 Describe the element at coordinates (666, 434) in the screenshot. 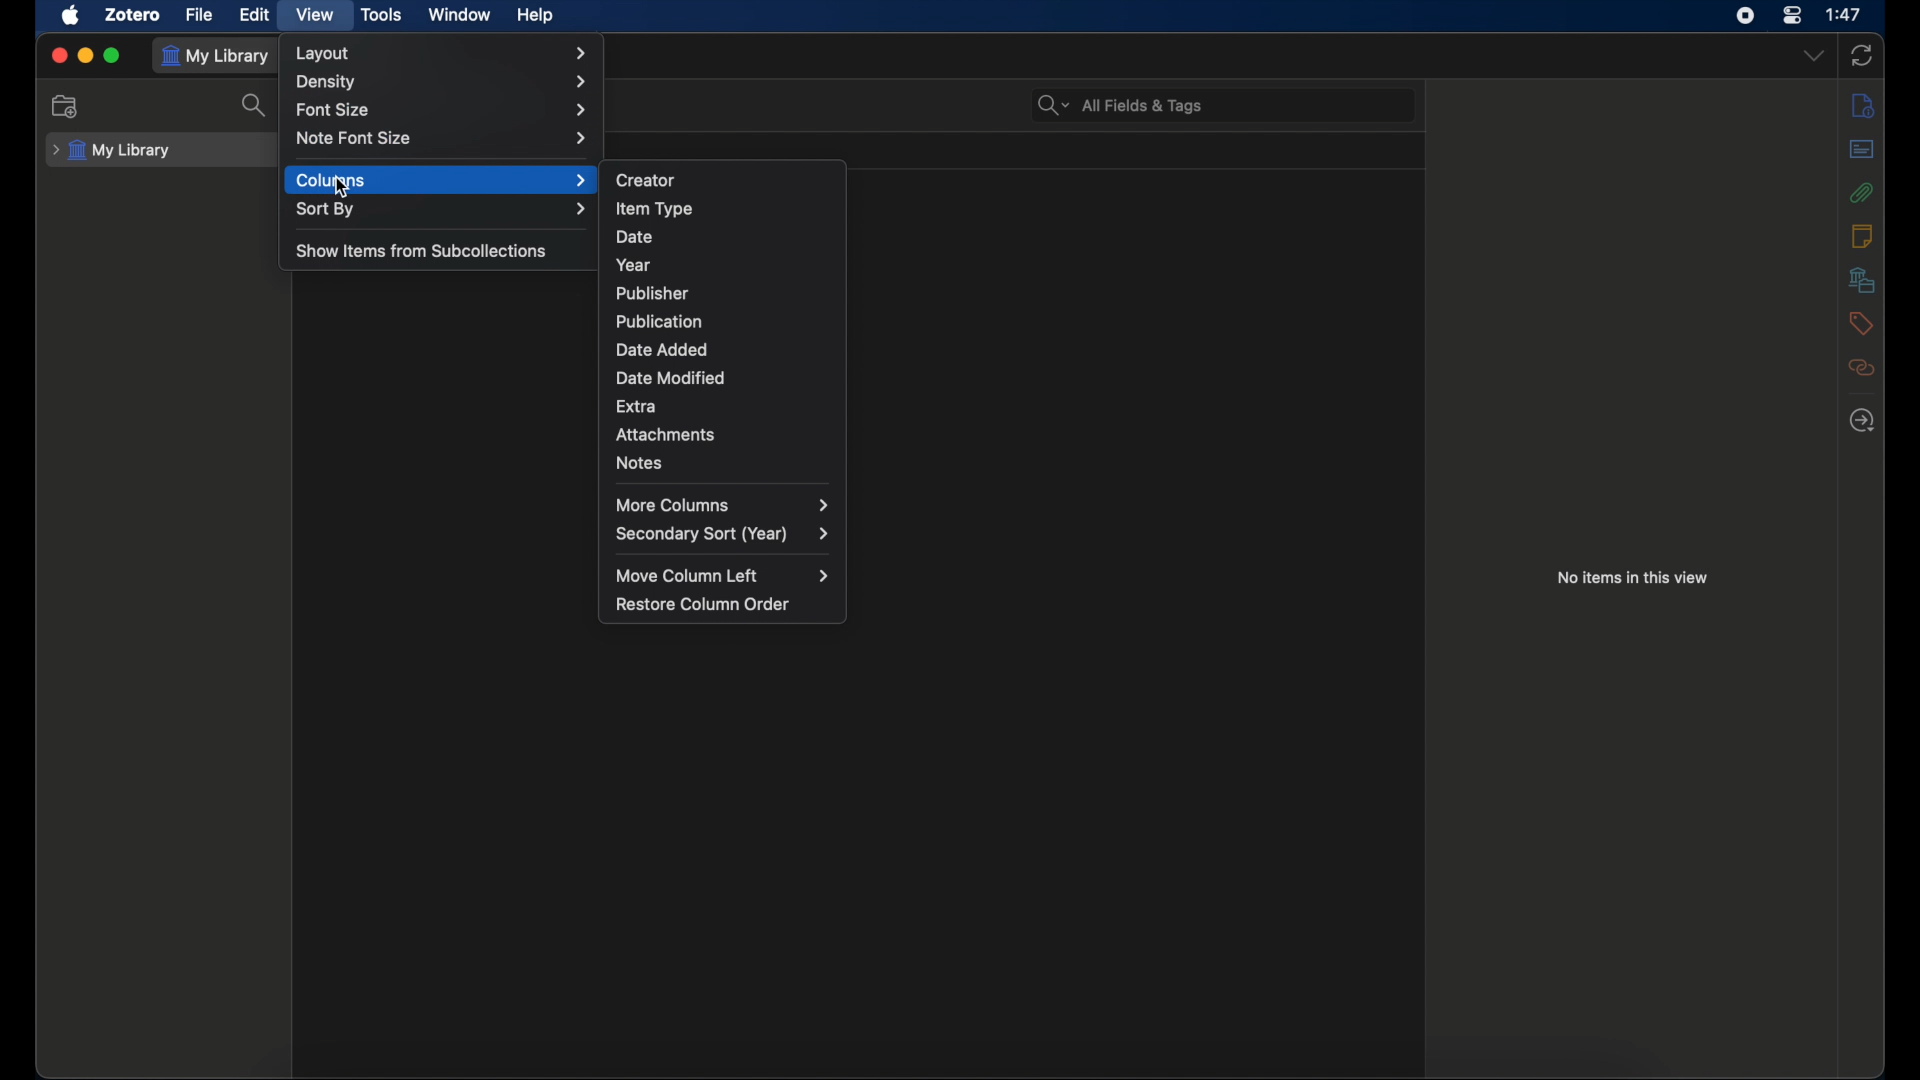

I see `attachments` at that location.